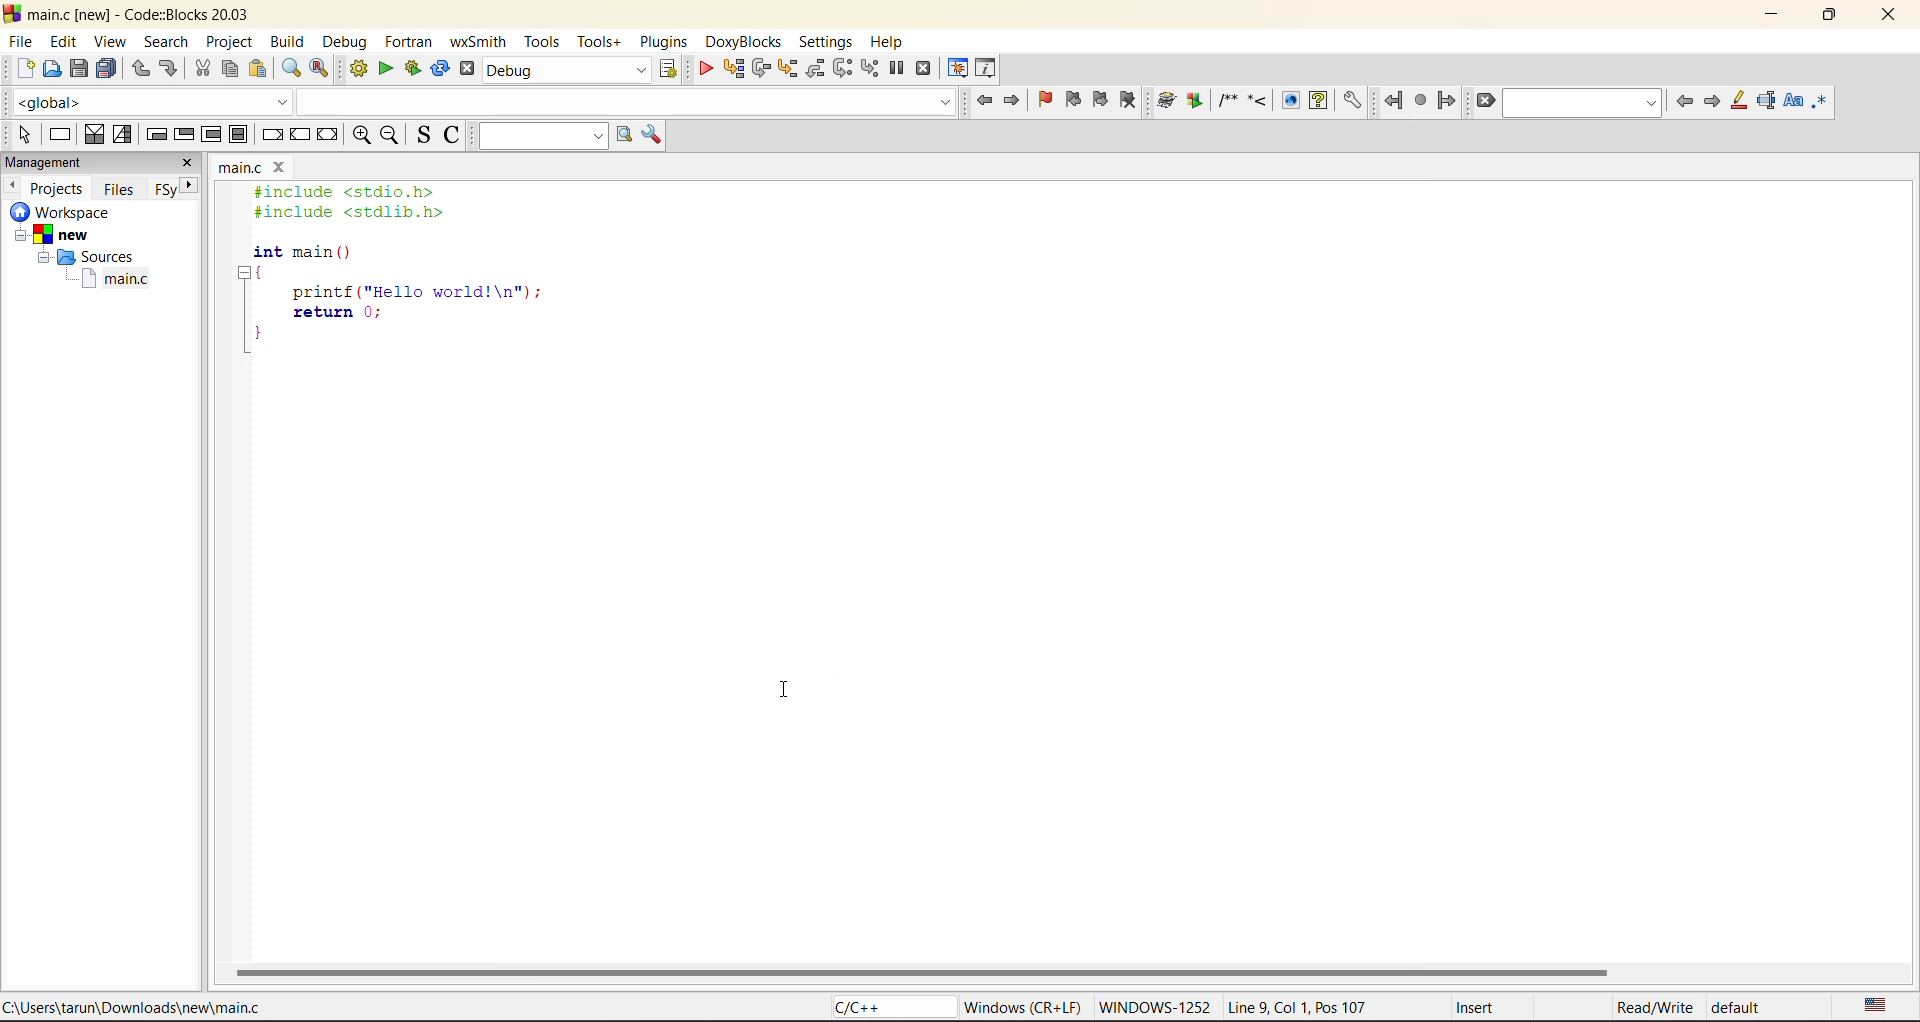  I want to click on select, so click(23, 135).